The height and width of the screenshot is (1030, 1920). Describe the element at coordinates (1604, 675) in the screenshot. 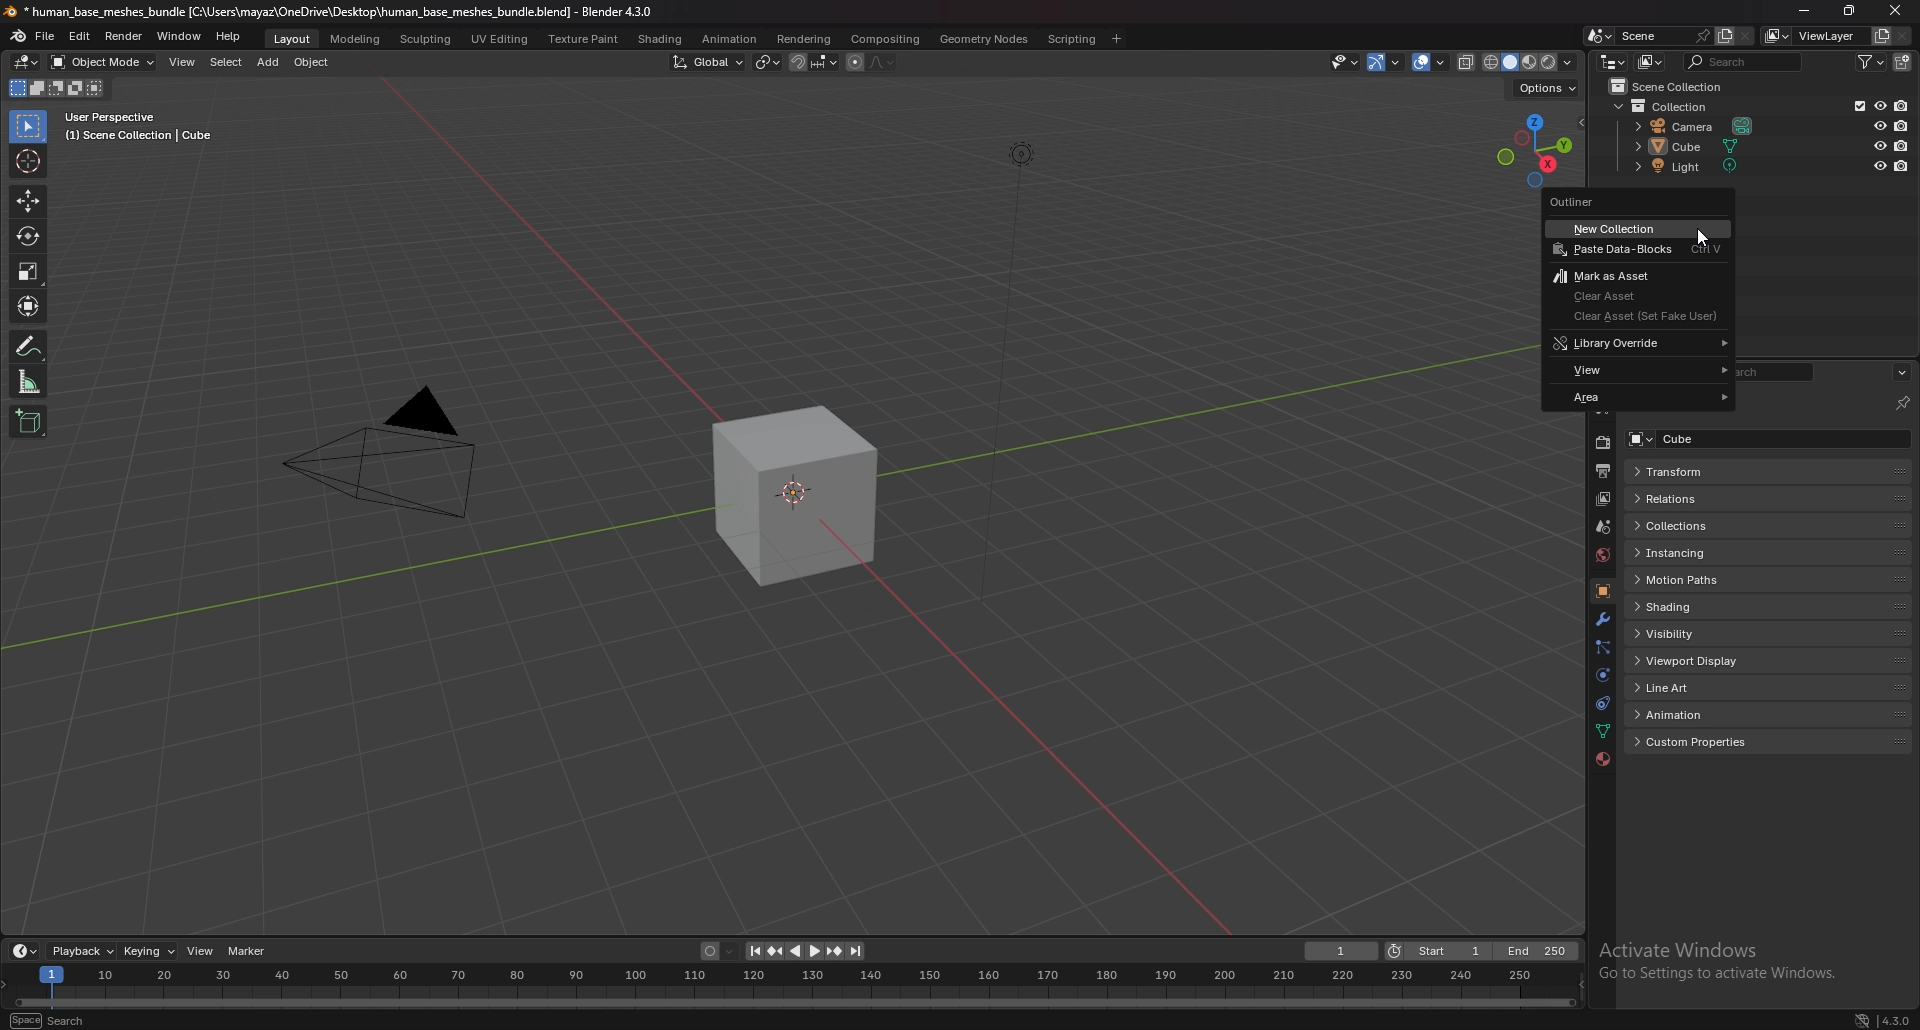

I see `physics` at that location.